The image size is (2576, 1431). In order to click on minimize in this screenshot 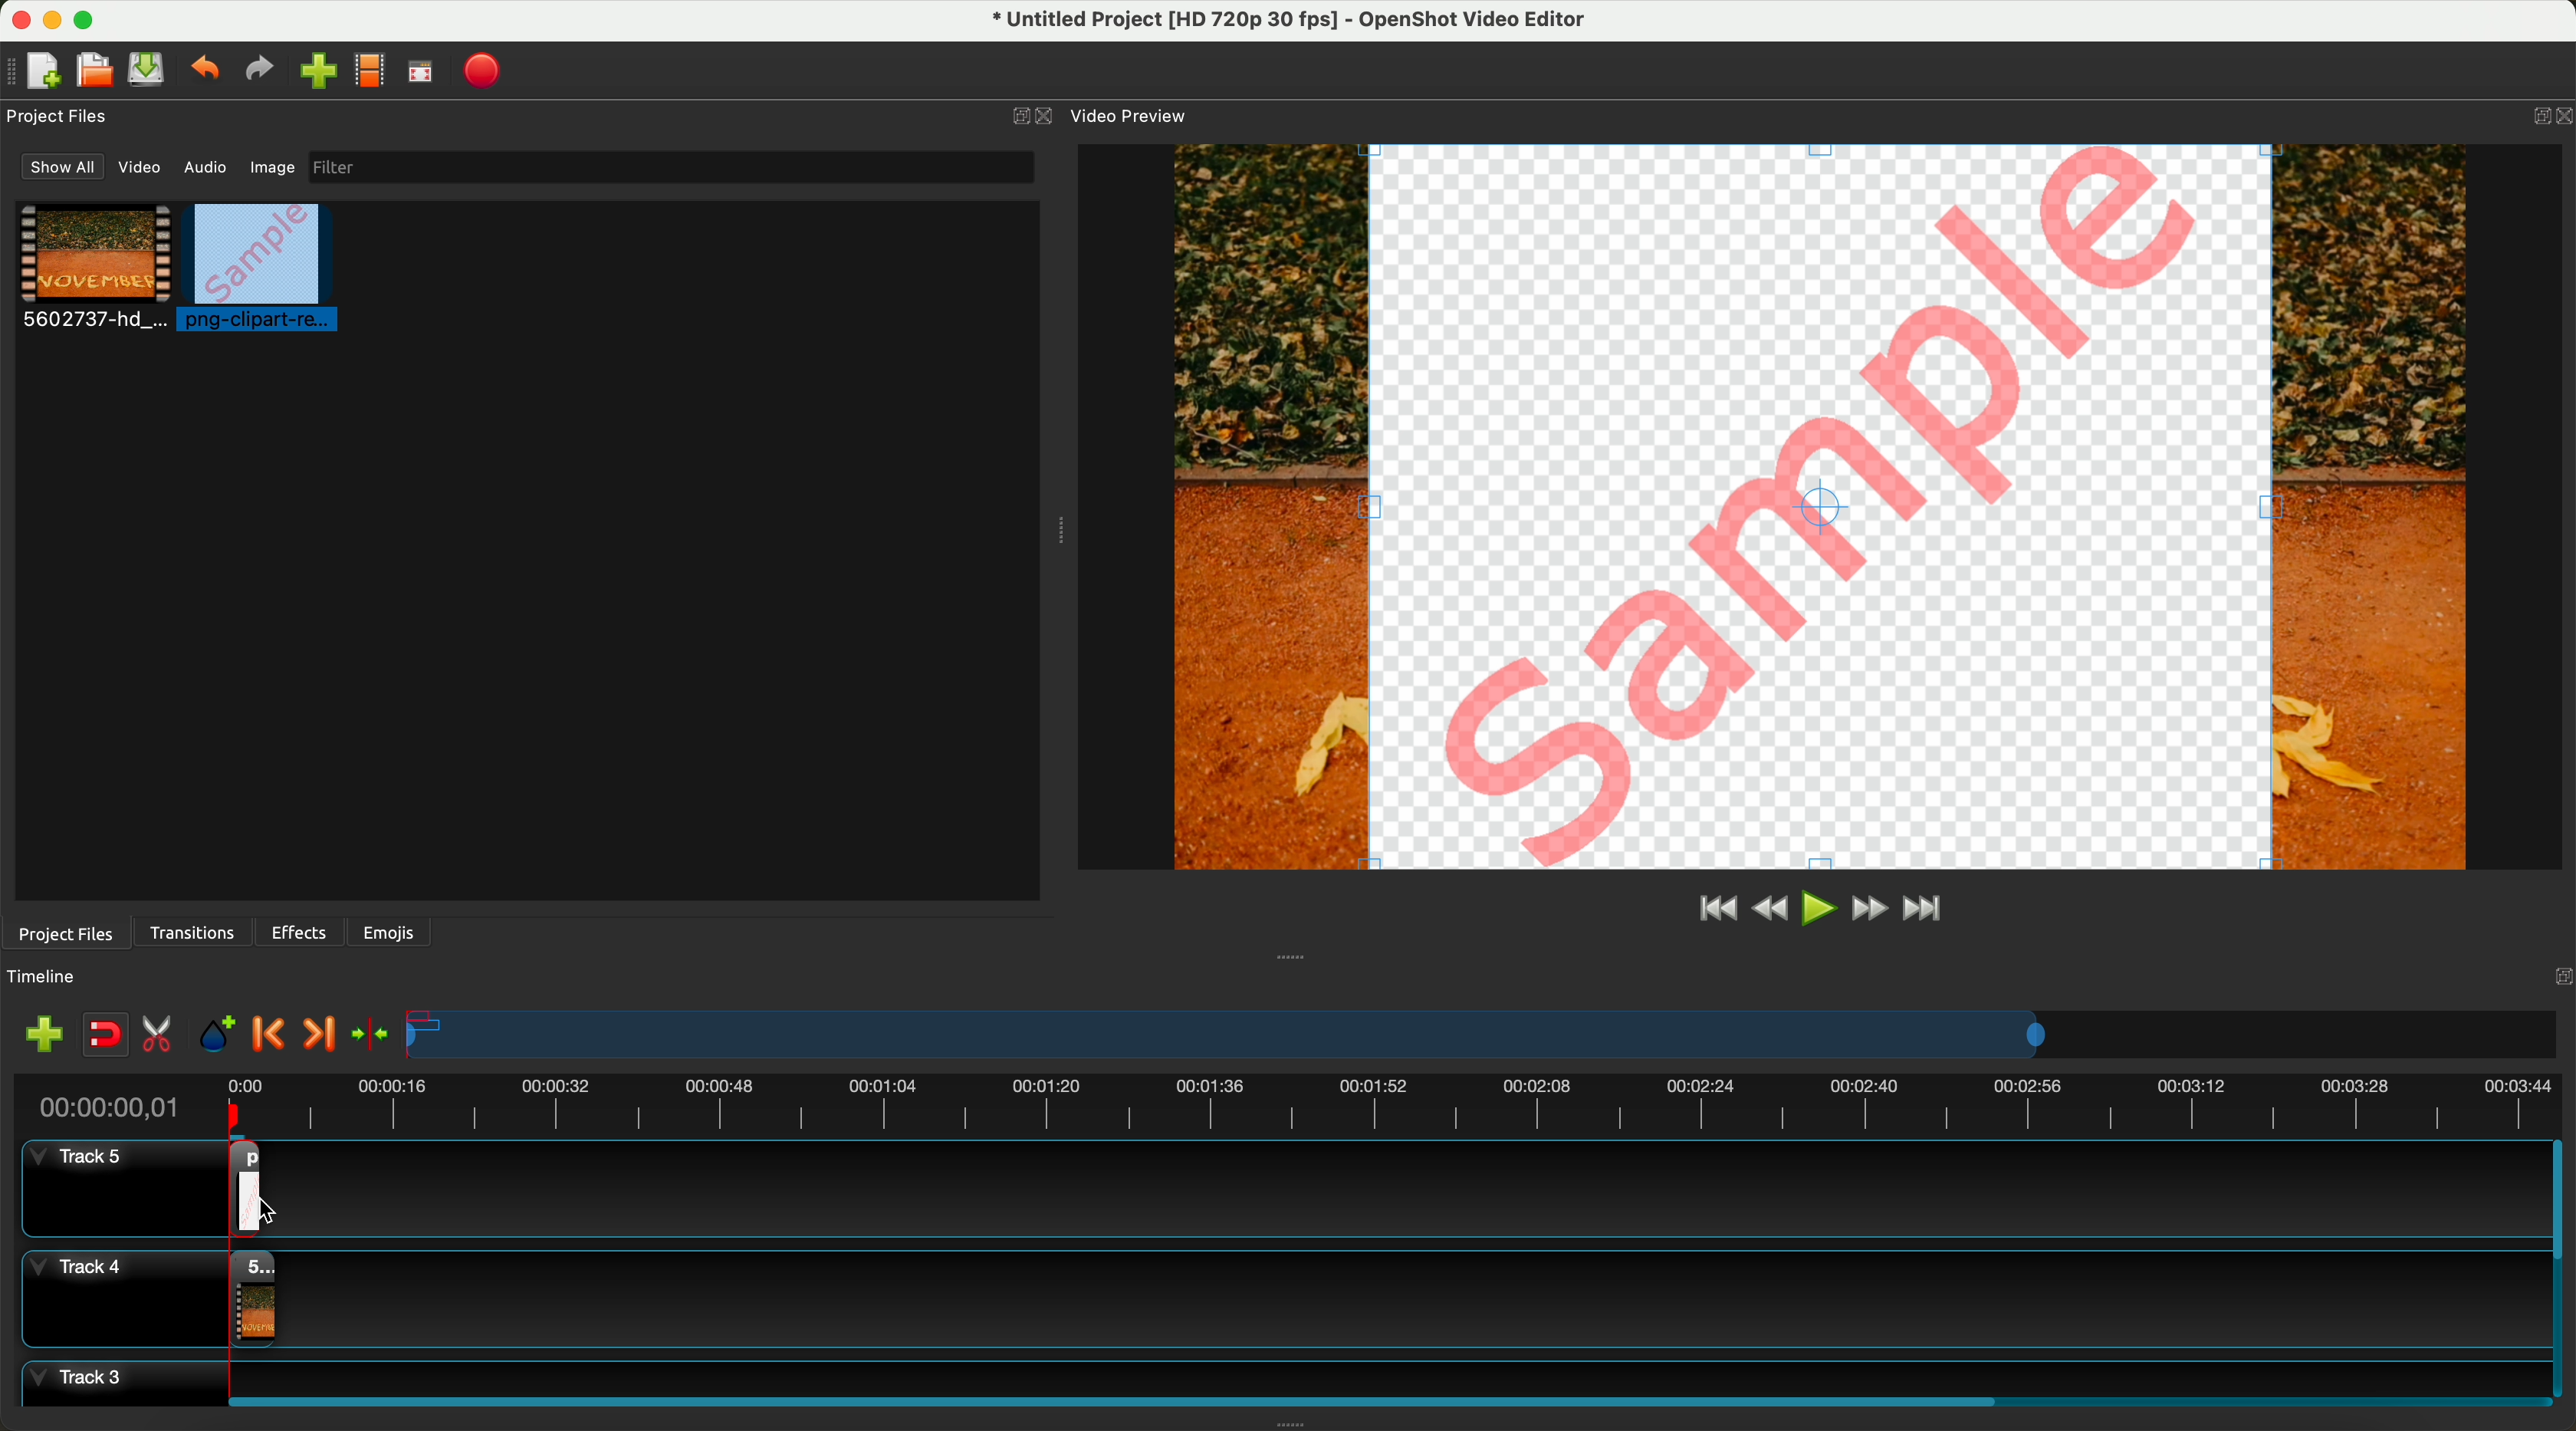, I will do `click(53, 24)`.